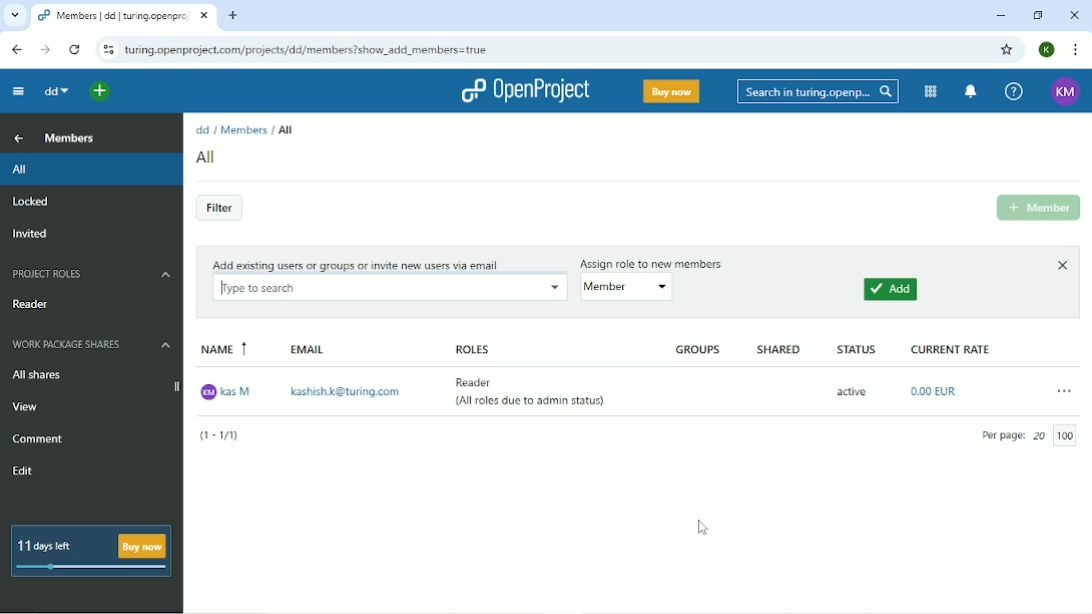 This screenshot has height=614, width=1092. Describe the element at coordinates (1063, 390) in the screenshot. I see `More actions` at that location.